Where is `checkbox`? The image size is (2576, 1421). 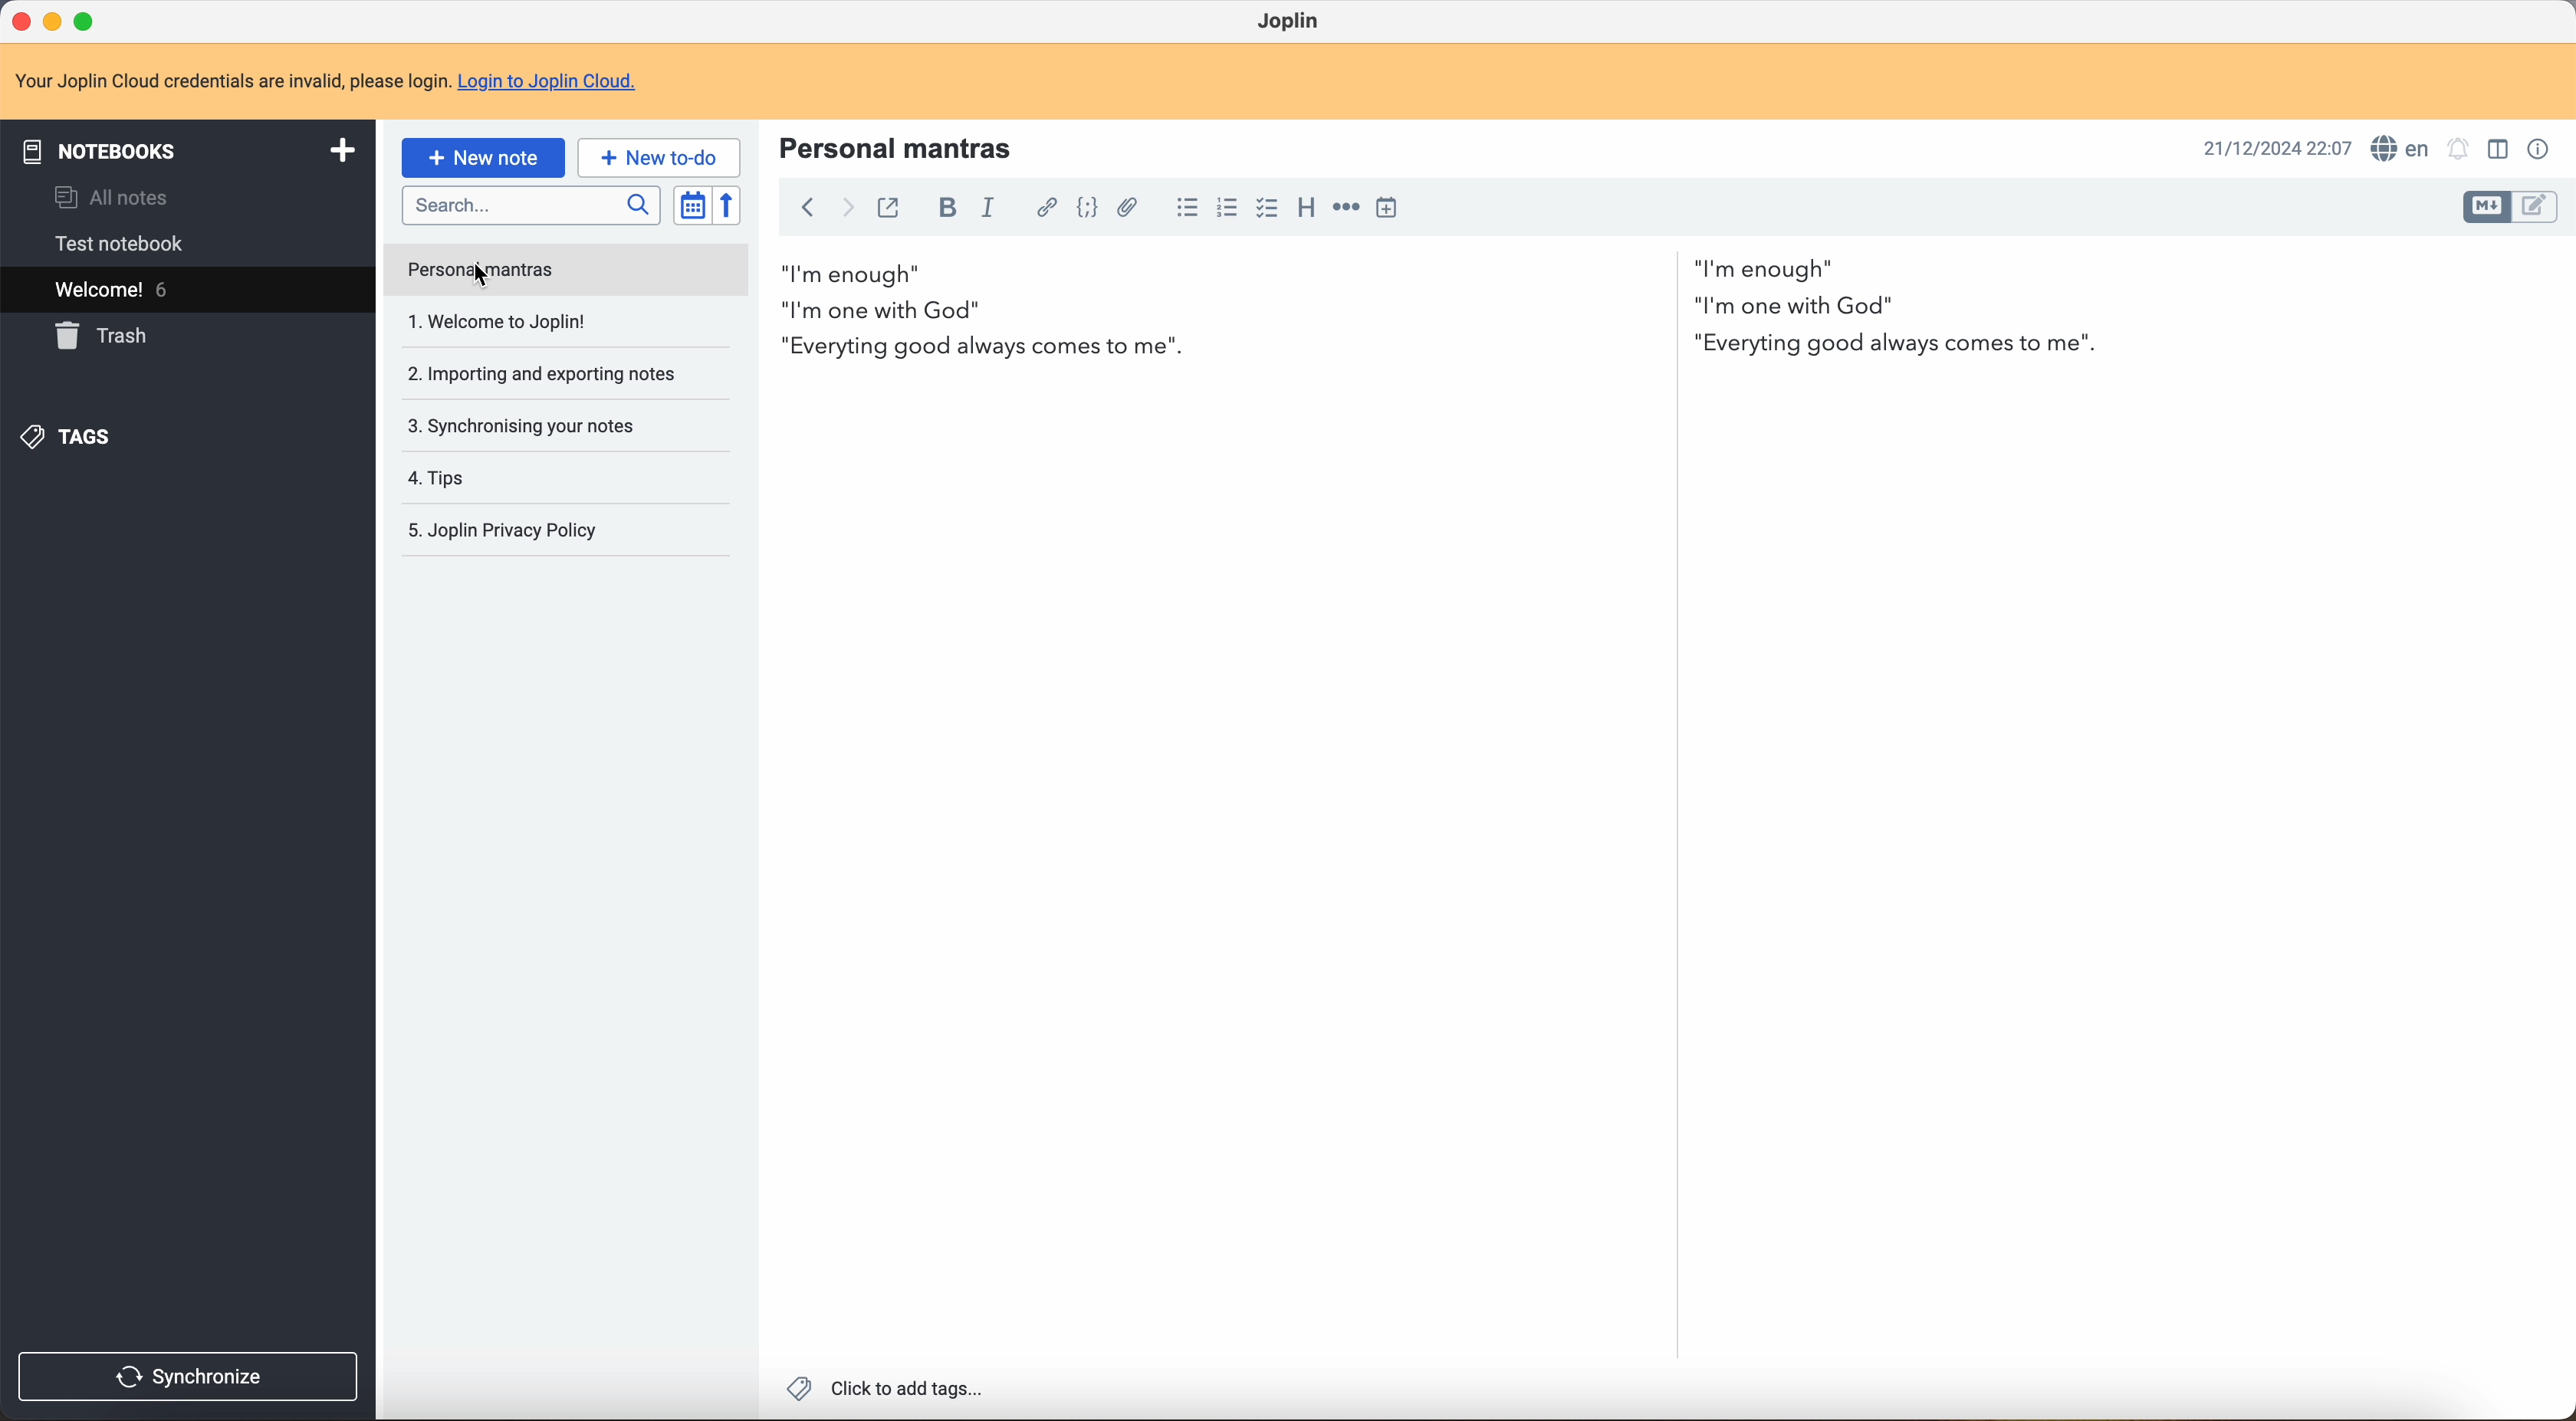
checkbox is located at coordinates (1269, 208).